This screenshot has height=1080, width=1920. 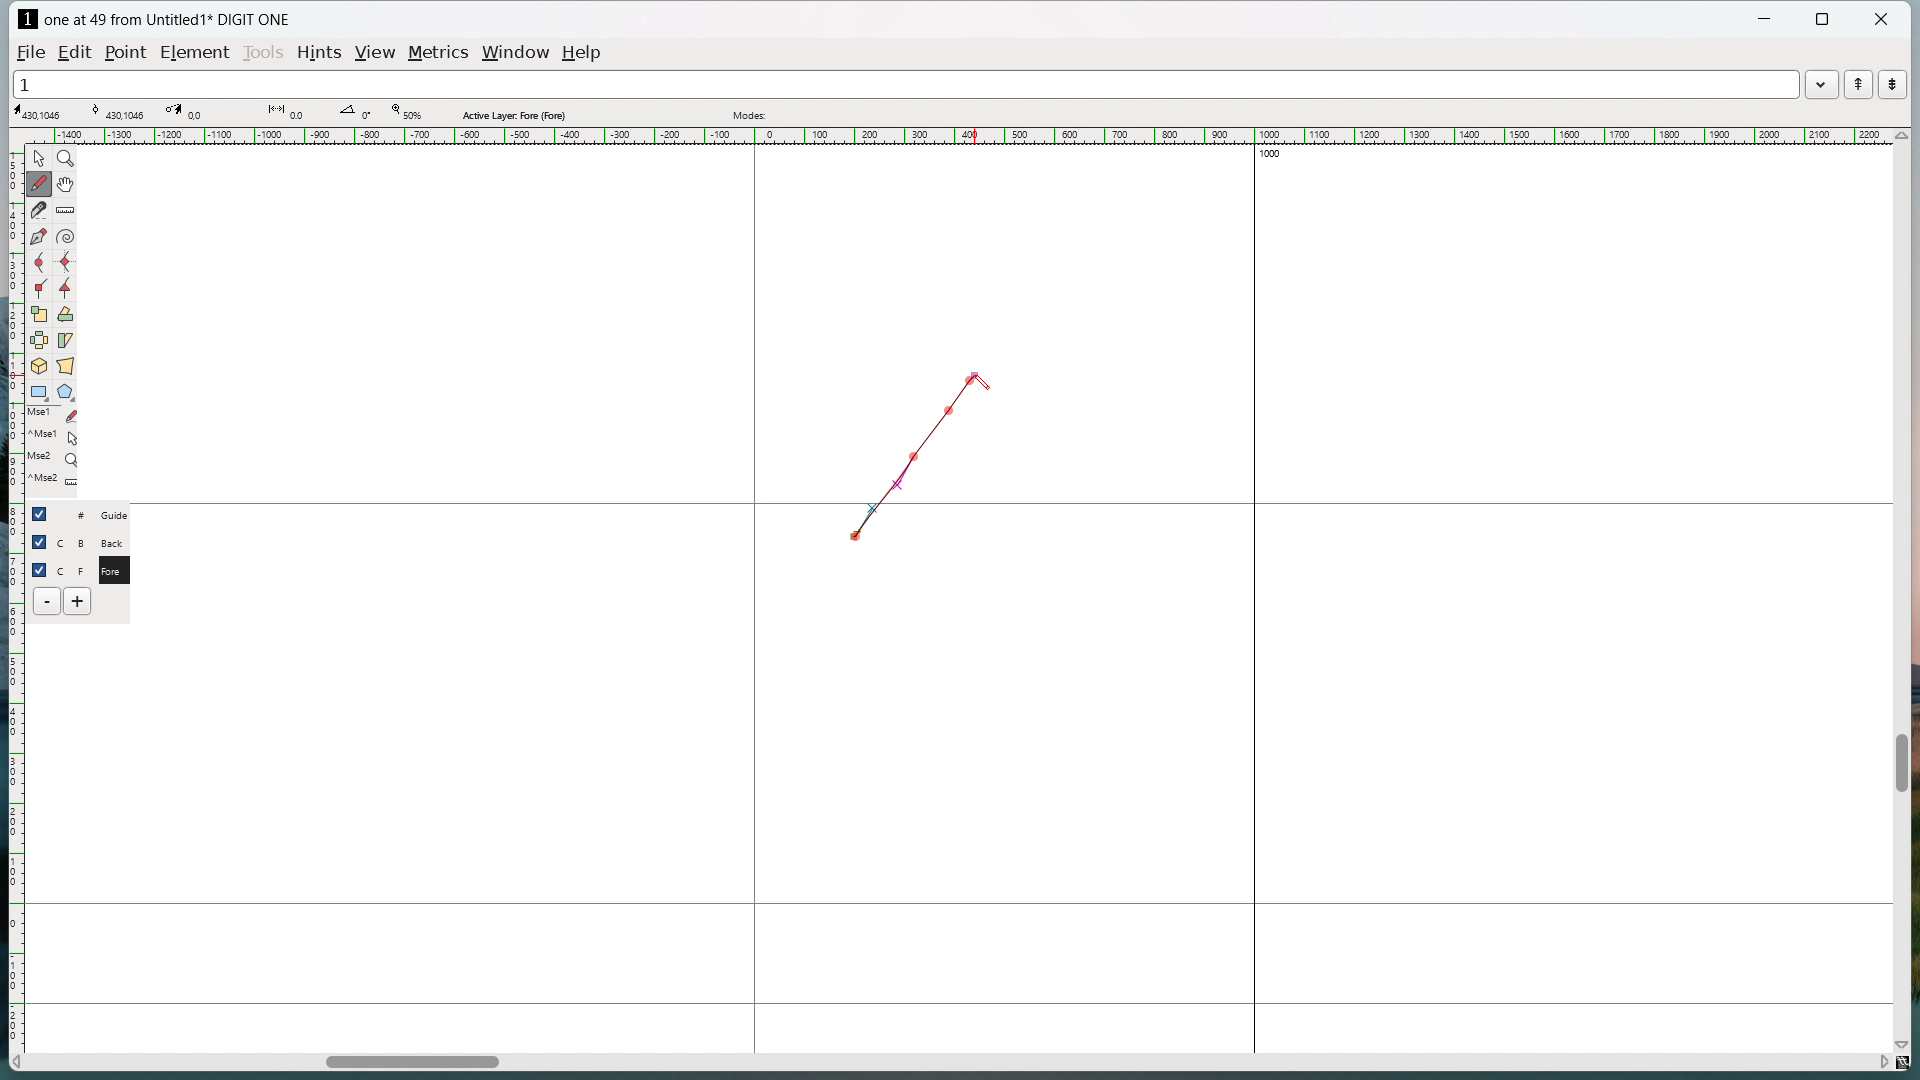 What do you see at coordinates (1893, 85) in the screenshot?
I see `show the next word in the word list` at bounding box center [1893, 85].